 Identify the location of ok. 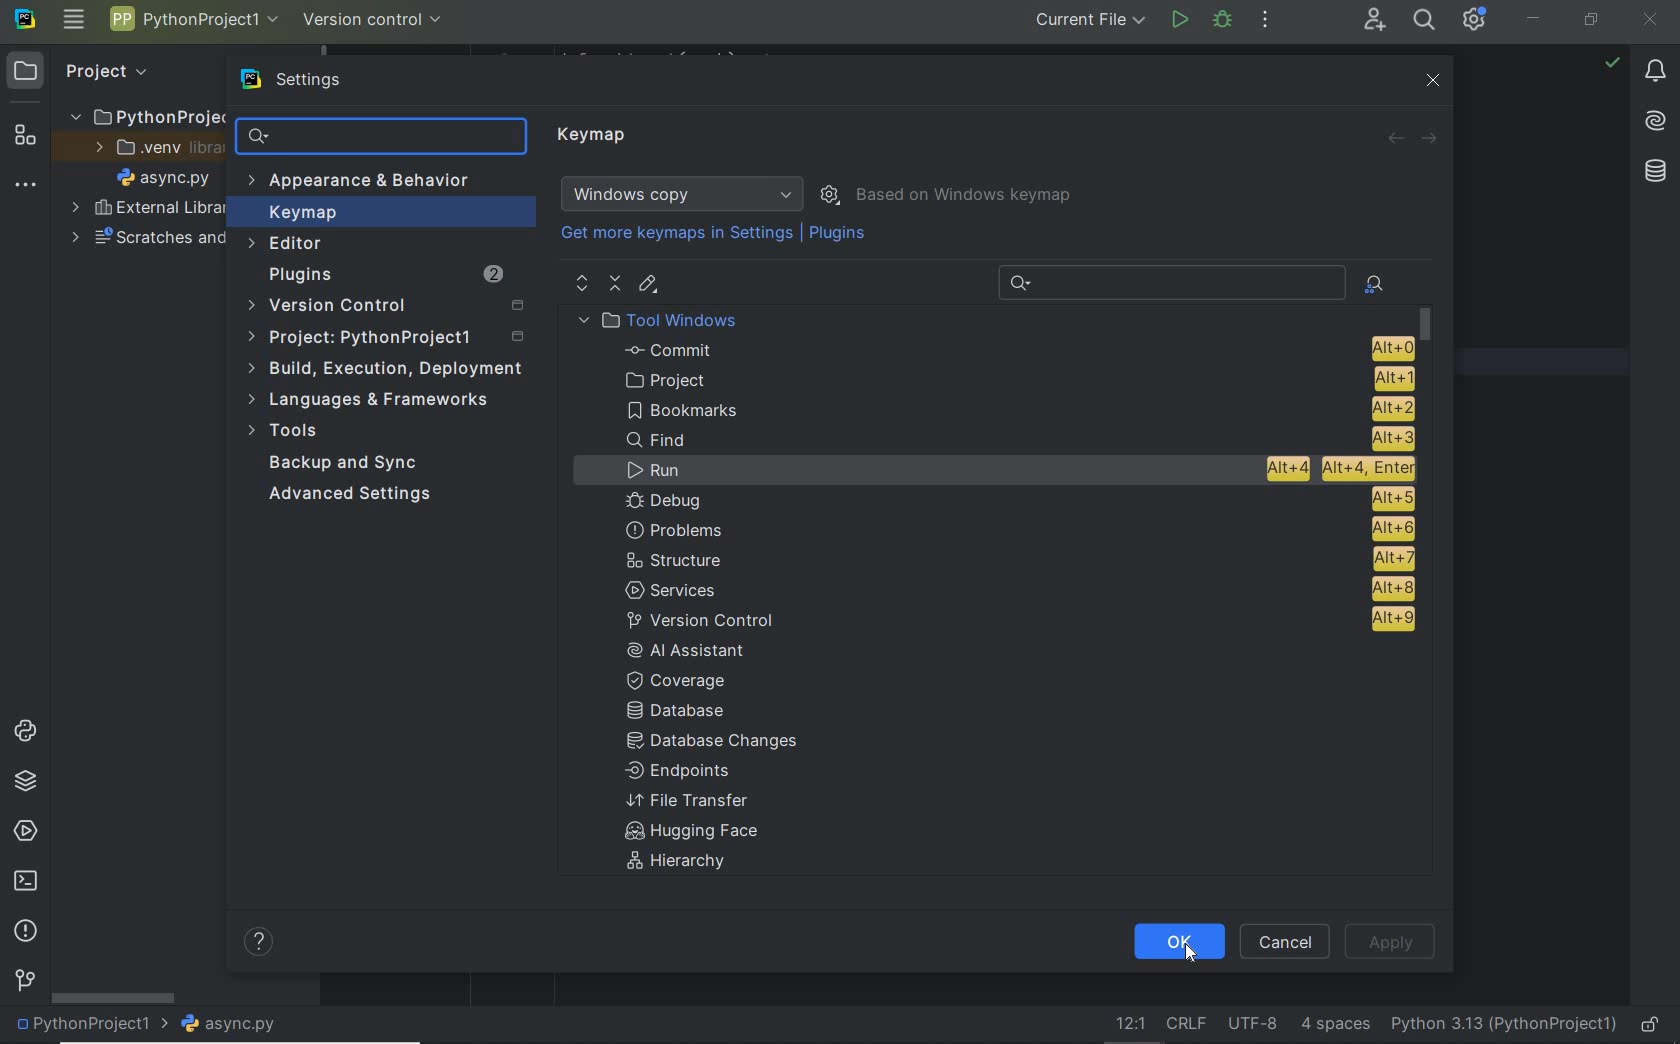
(1177, 941).